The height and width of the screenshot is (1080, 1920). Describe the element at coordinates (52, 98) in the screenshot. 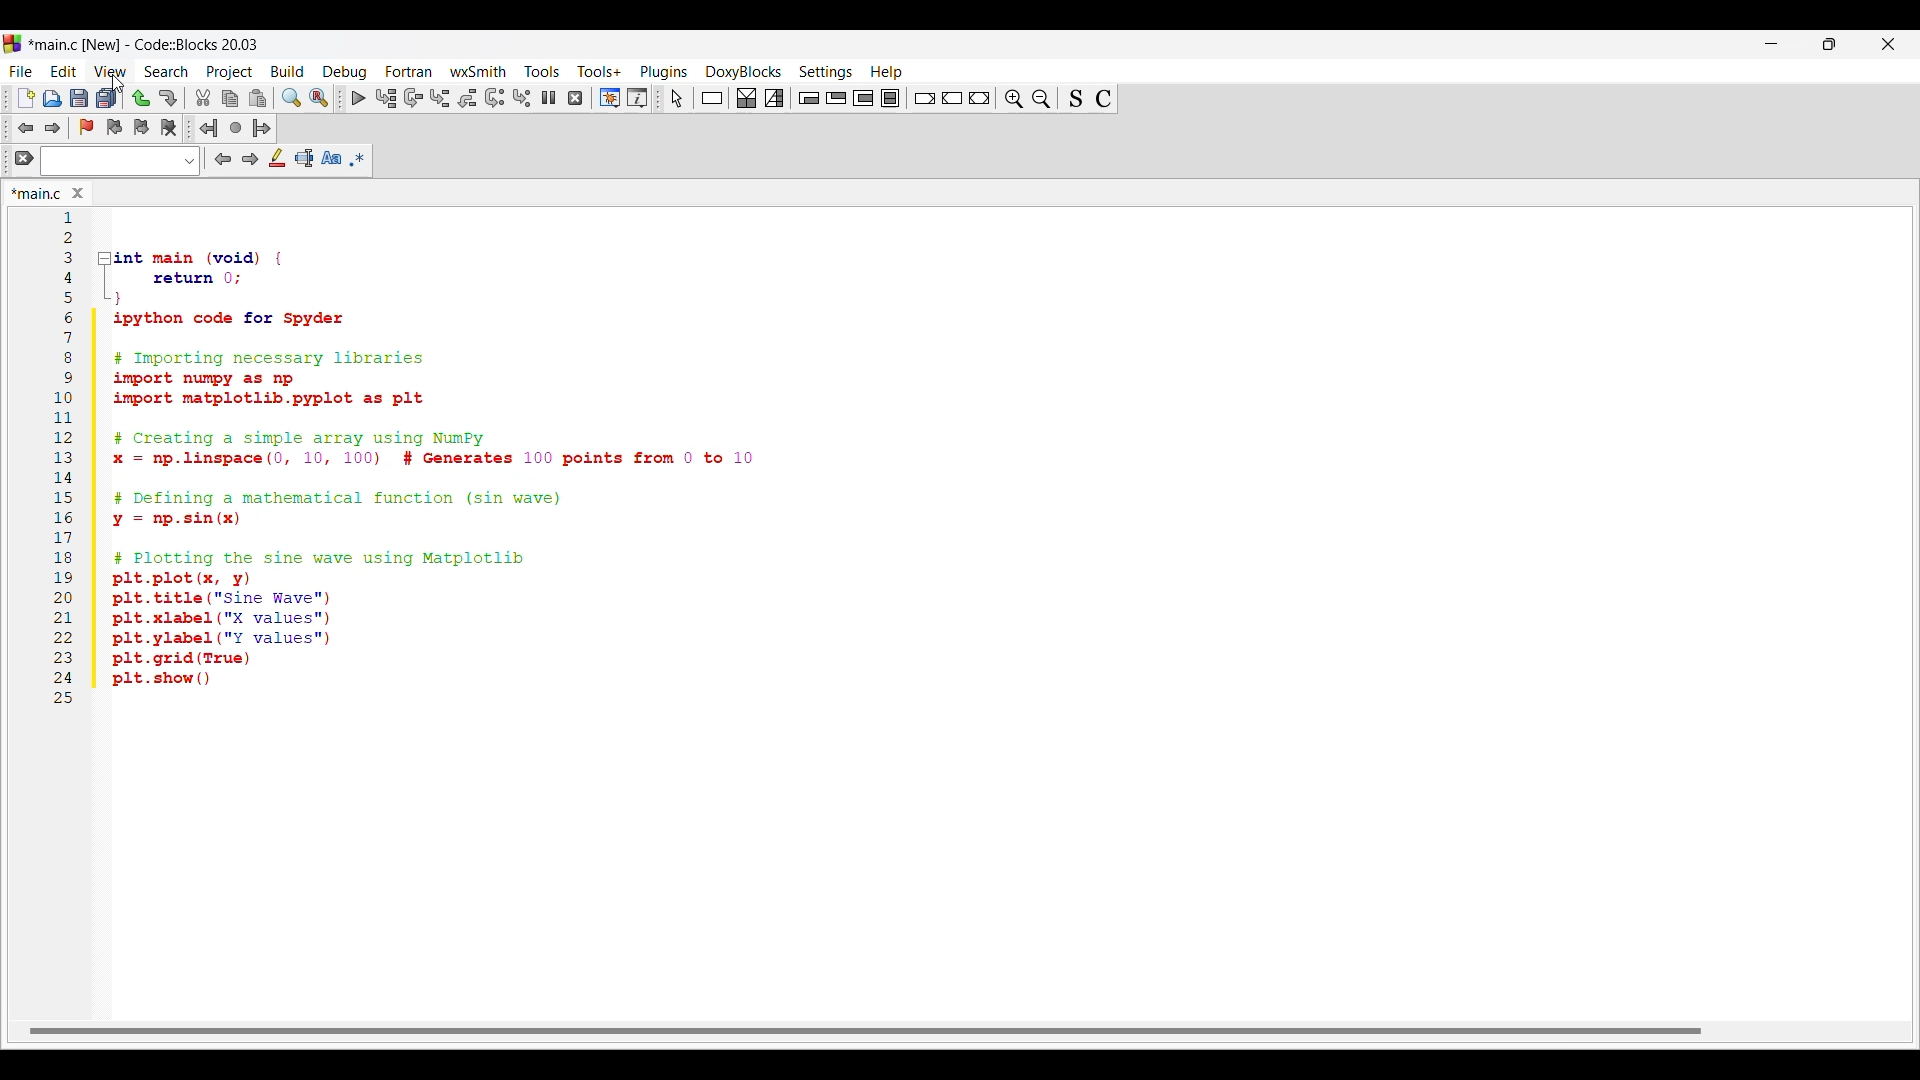

I see `Open` at that location.